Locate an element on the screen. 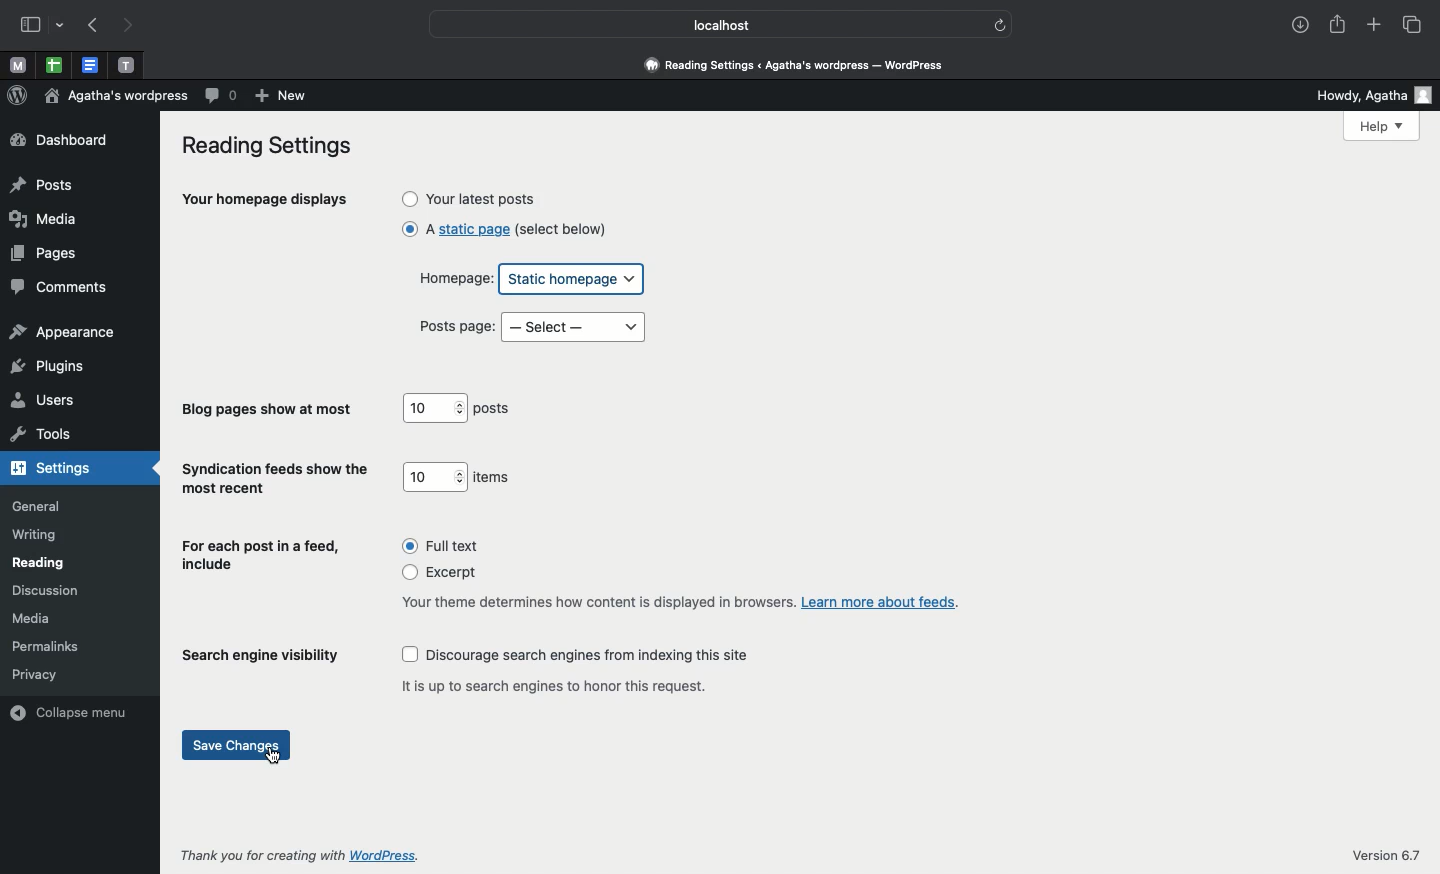 The width and height of the screenshot is (1440, 874). Homepage is located at coordinates (454, 280).